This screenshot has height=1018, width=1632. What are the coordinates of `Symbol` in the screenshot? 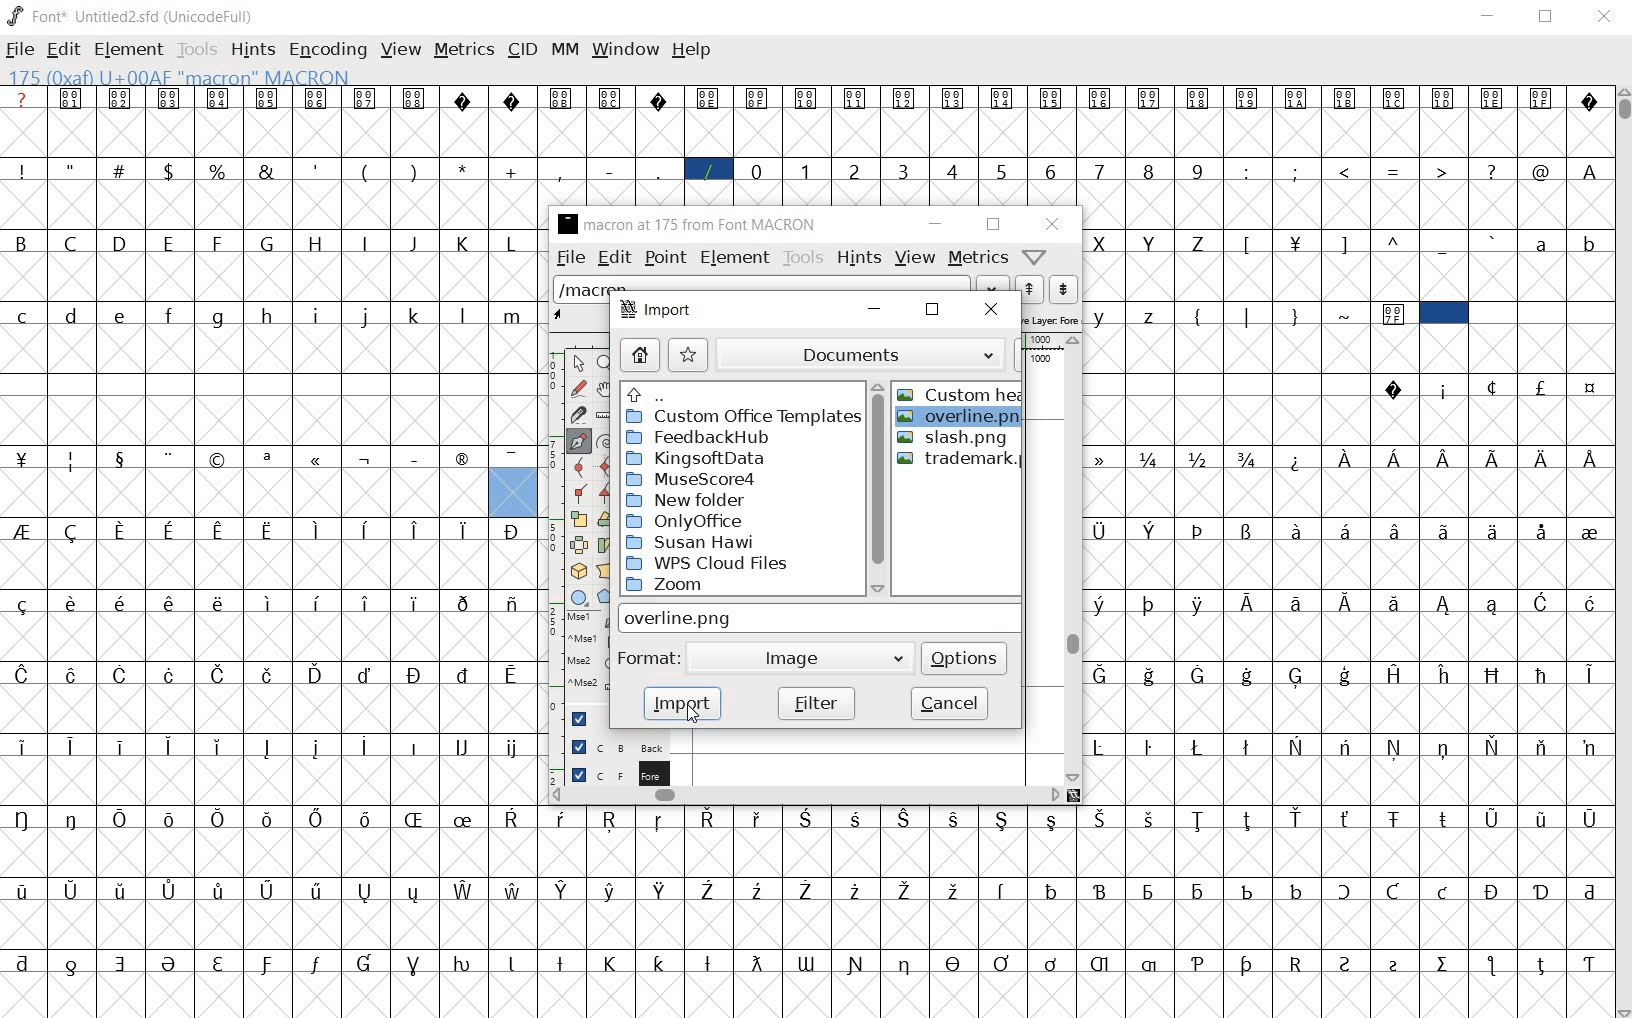 It's located at (368, 962).